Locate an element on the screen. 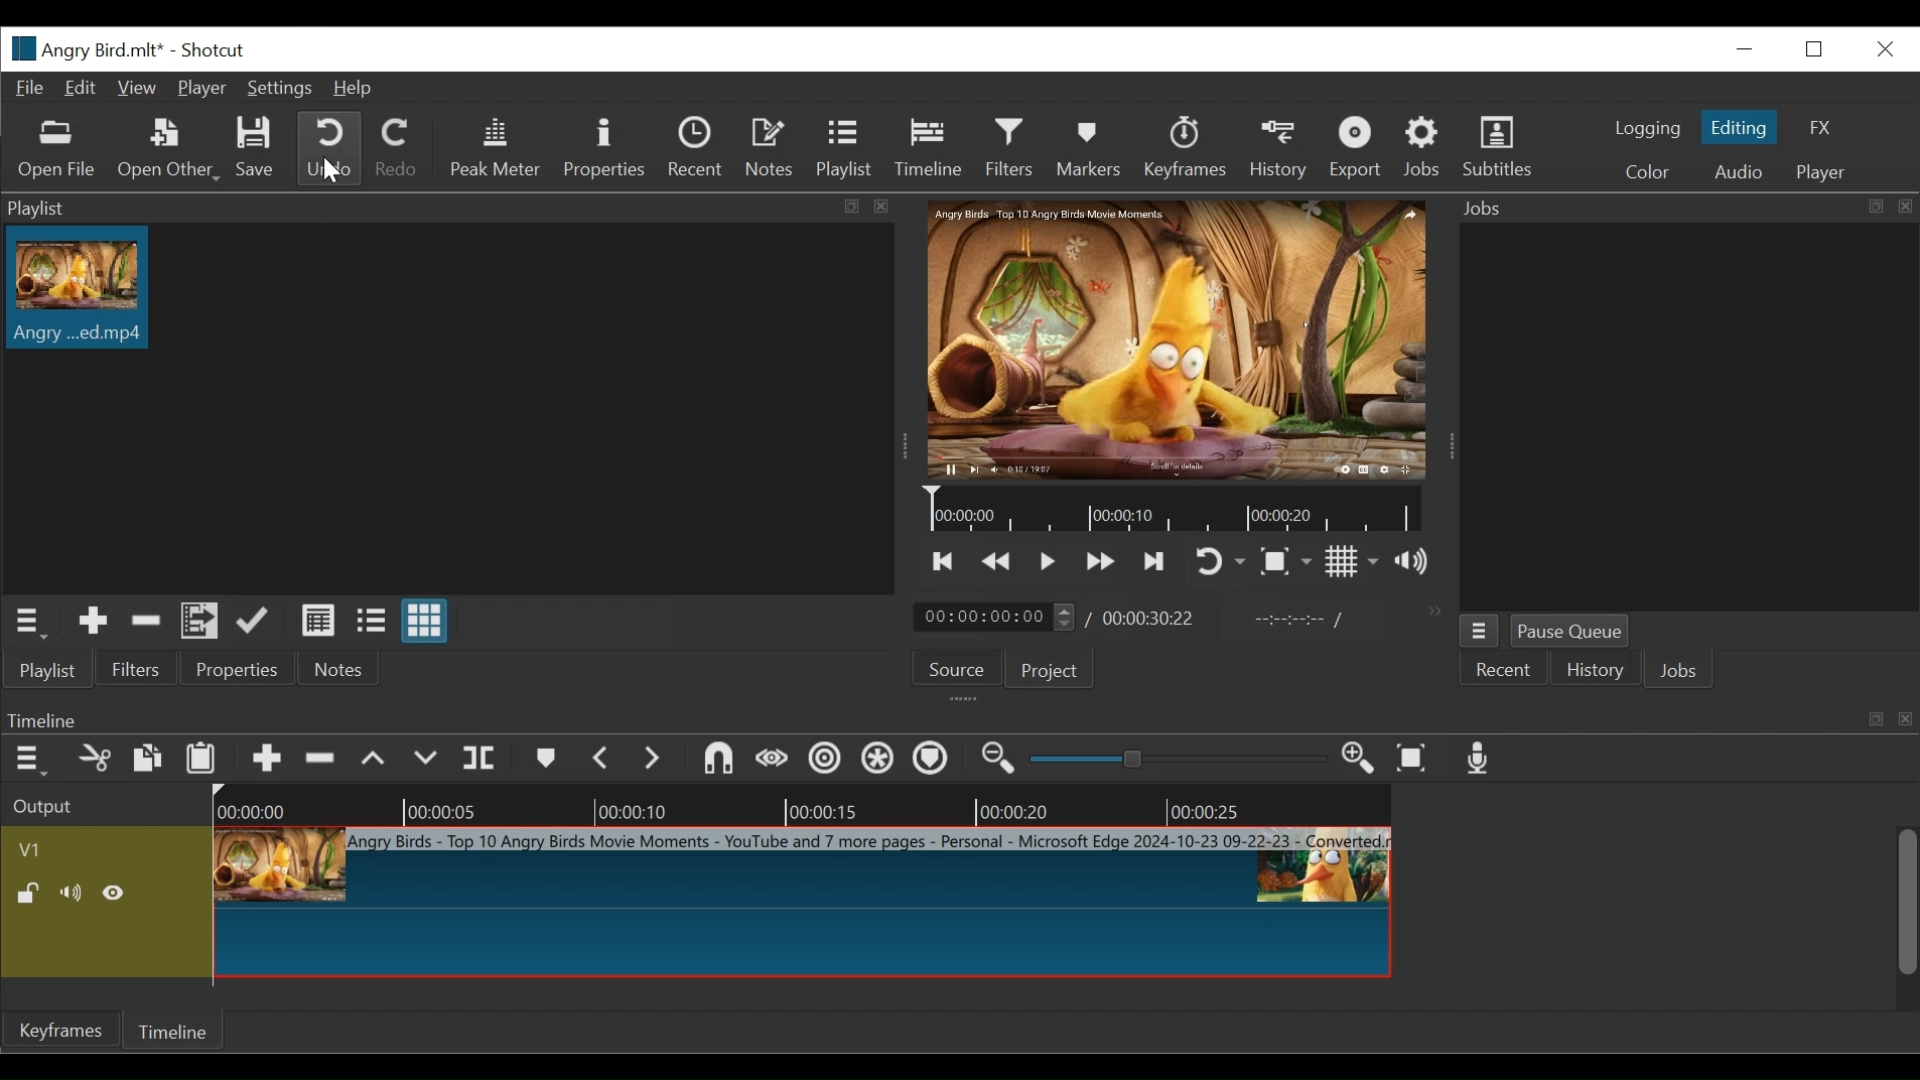  Ripple delete is located at coordinates (320, 759).